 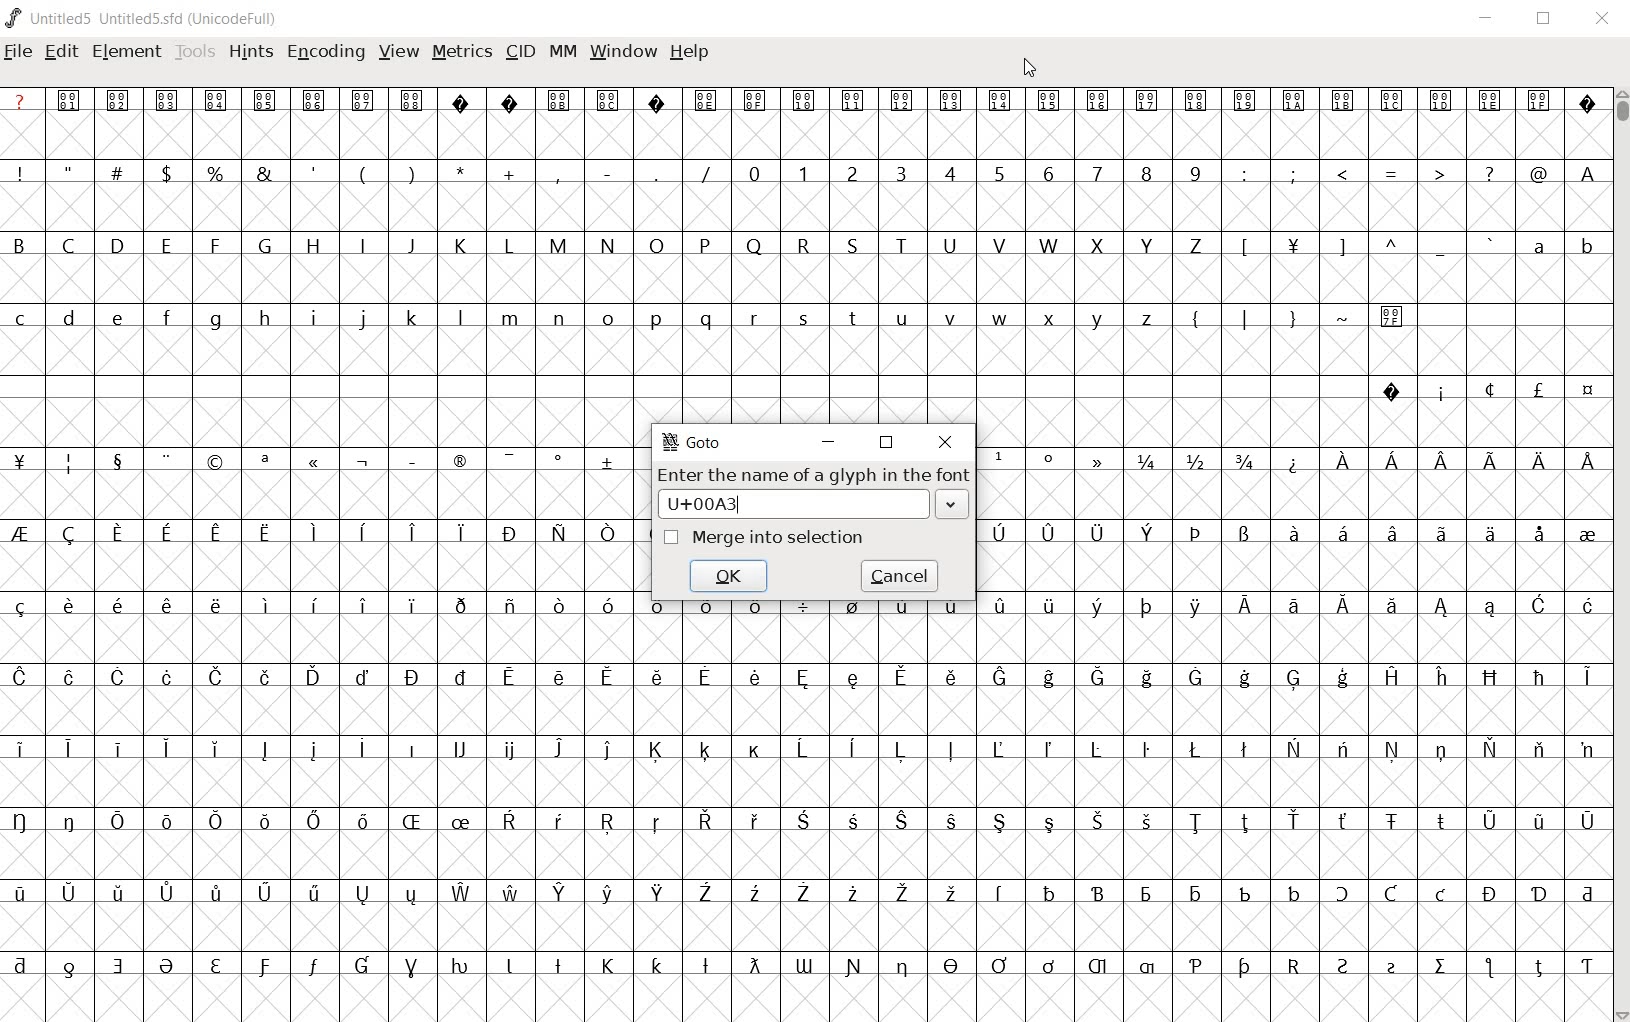 I want to click on Symbol, so click(x=610, y=605).